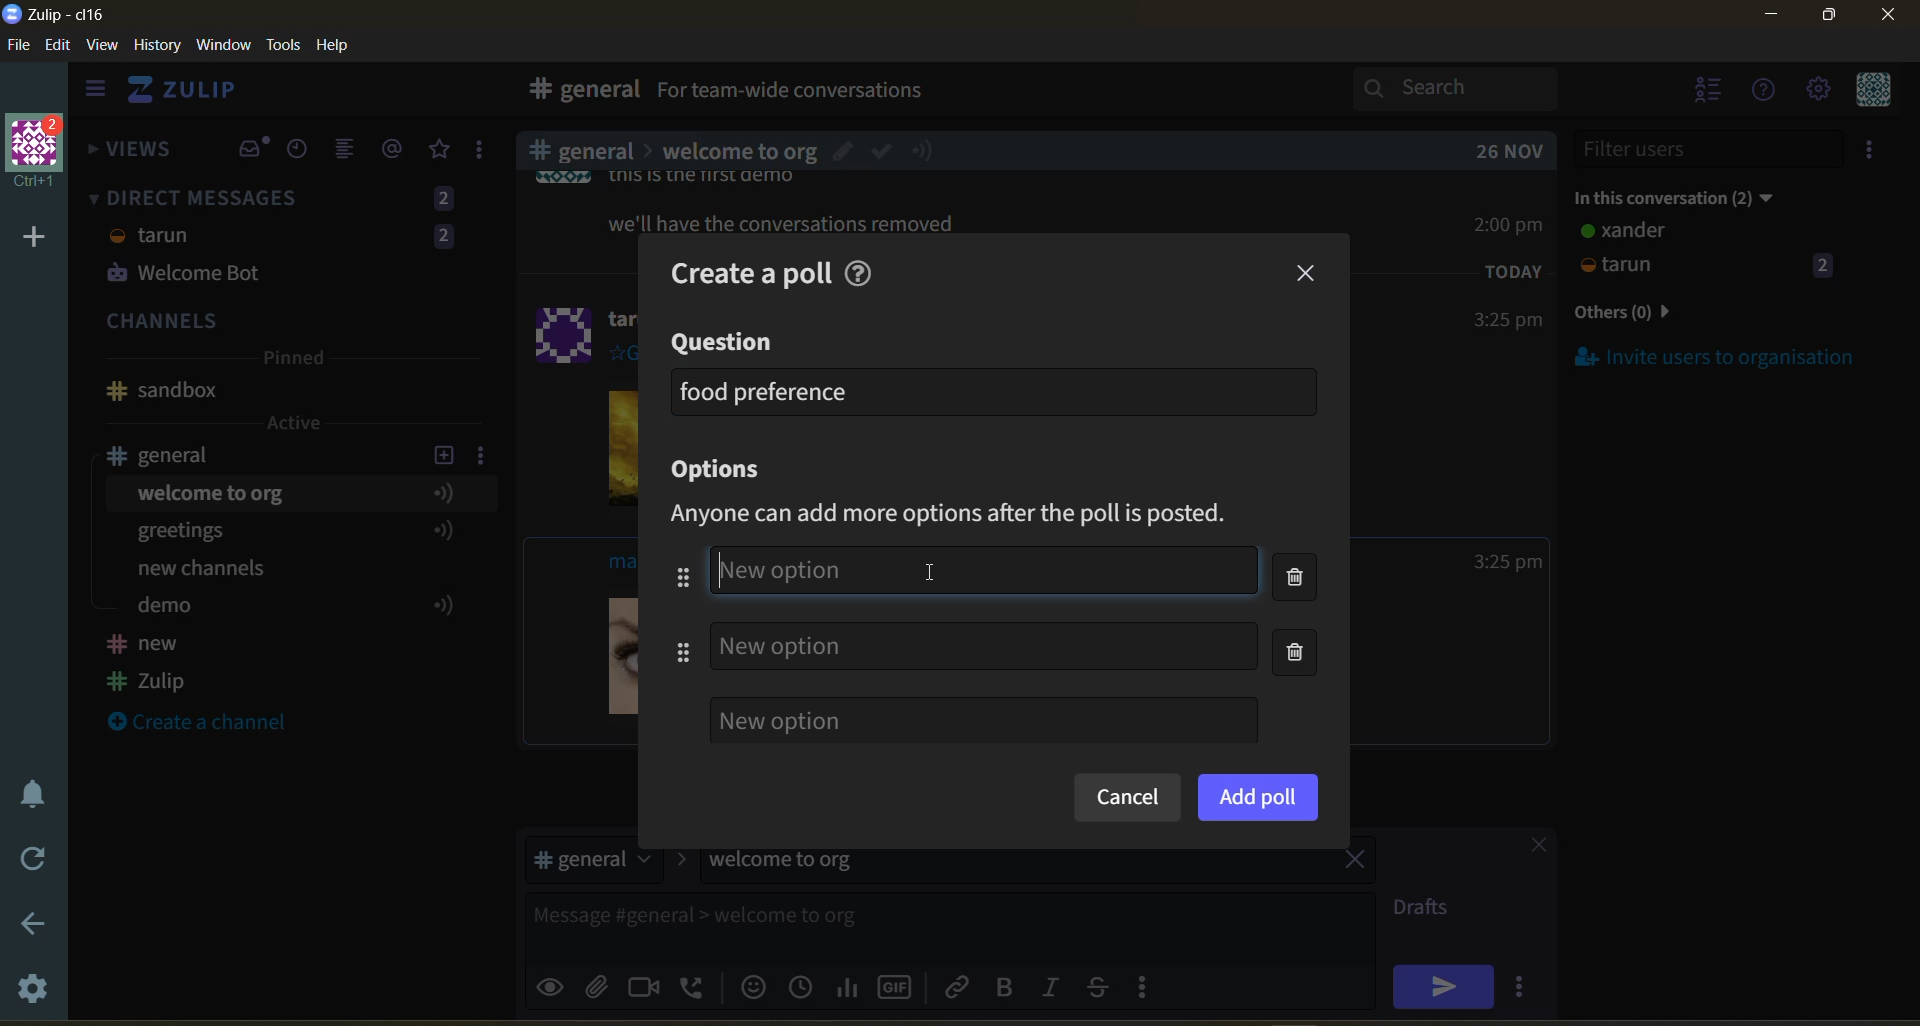 The image size is (1920, 1026). I want to click on new option, so click(984, 645).